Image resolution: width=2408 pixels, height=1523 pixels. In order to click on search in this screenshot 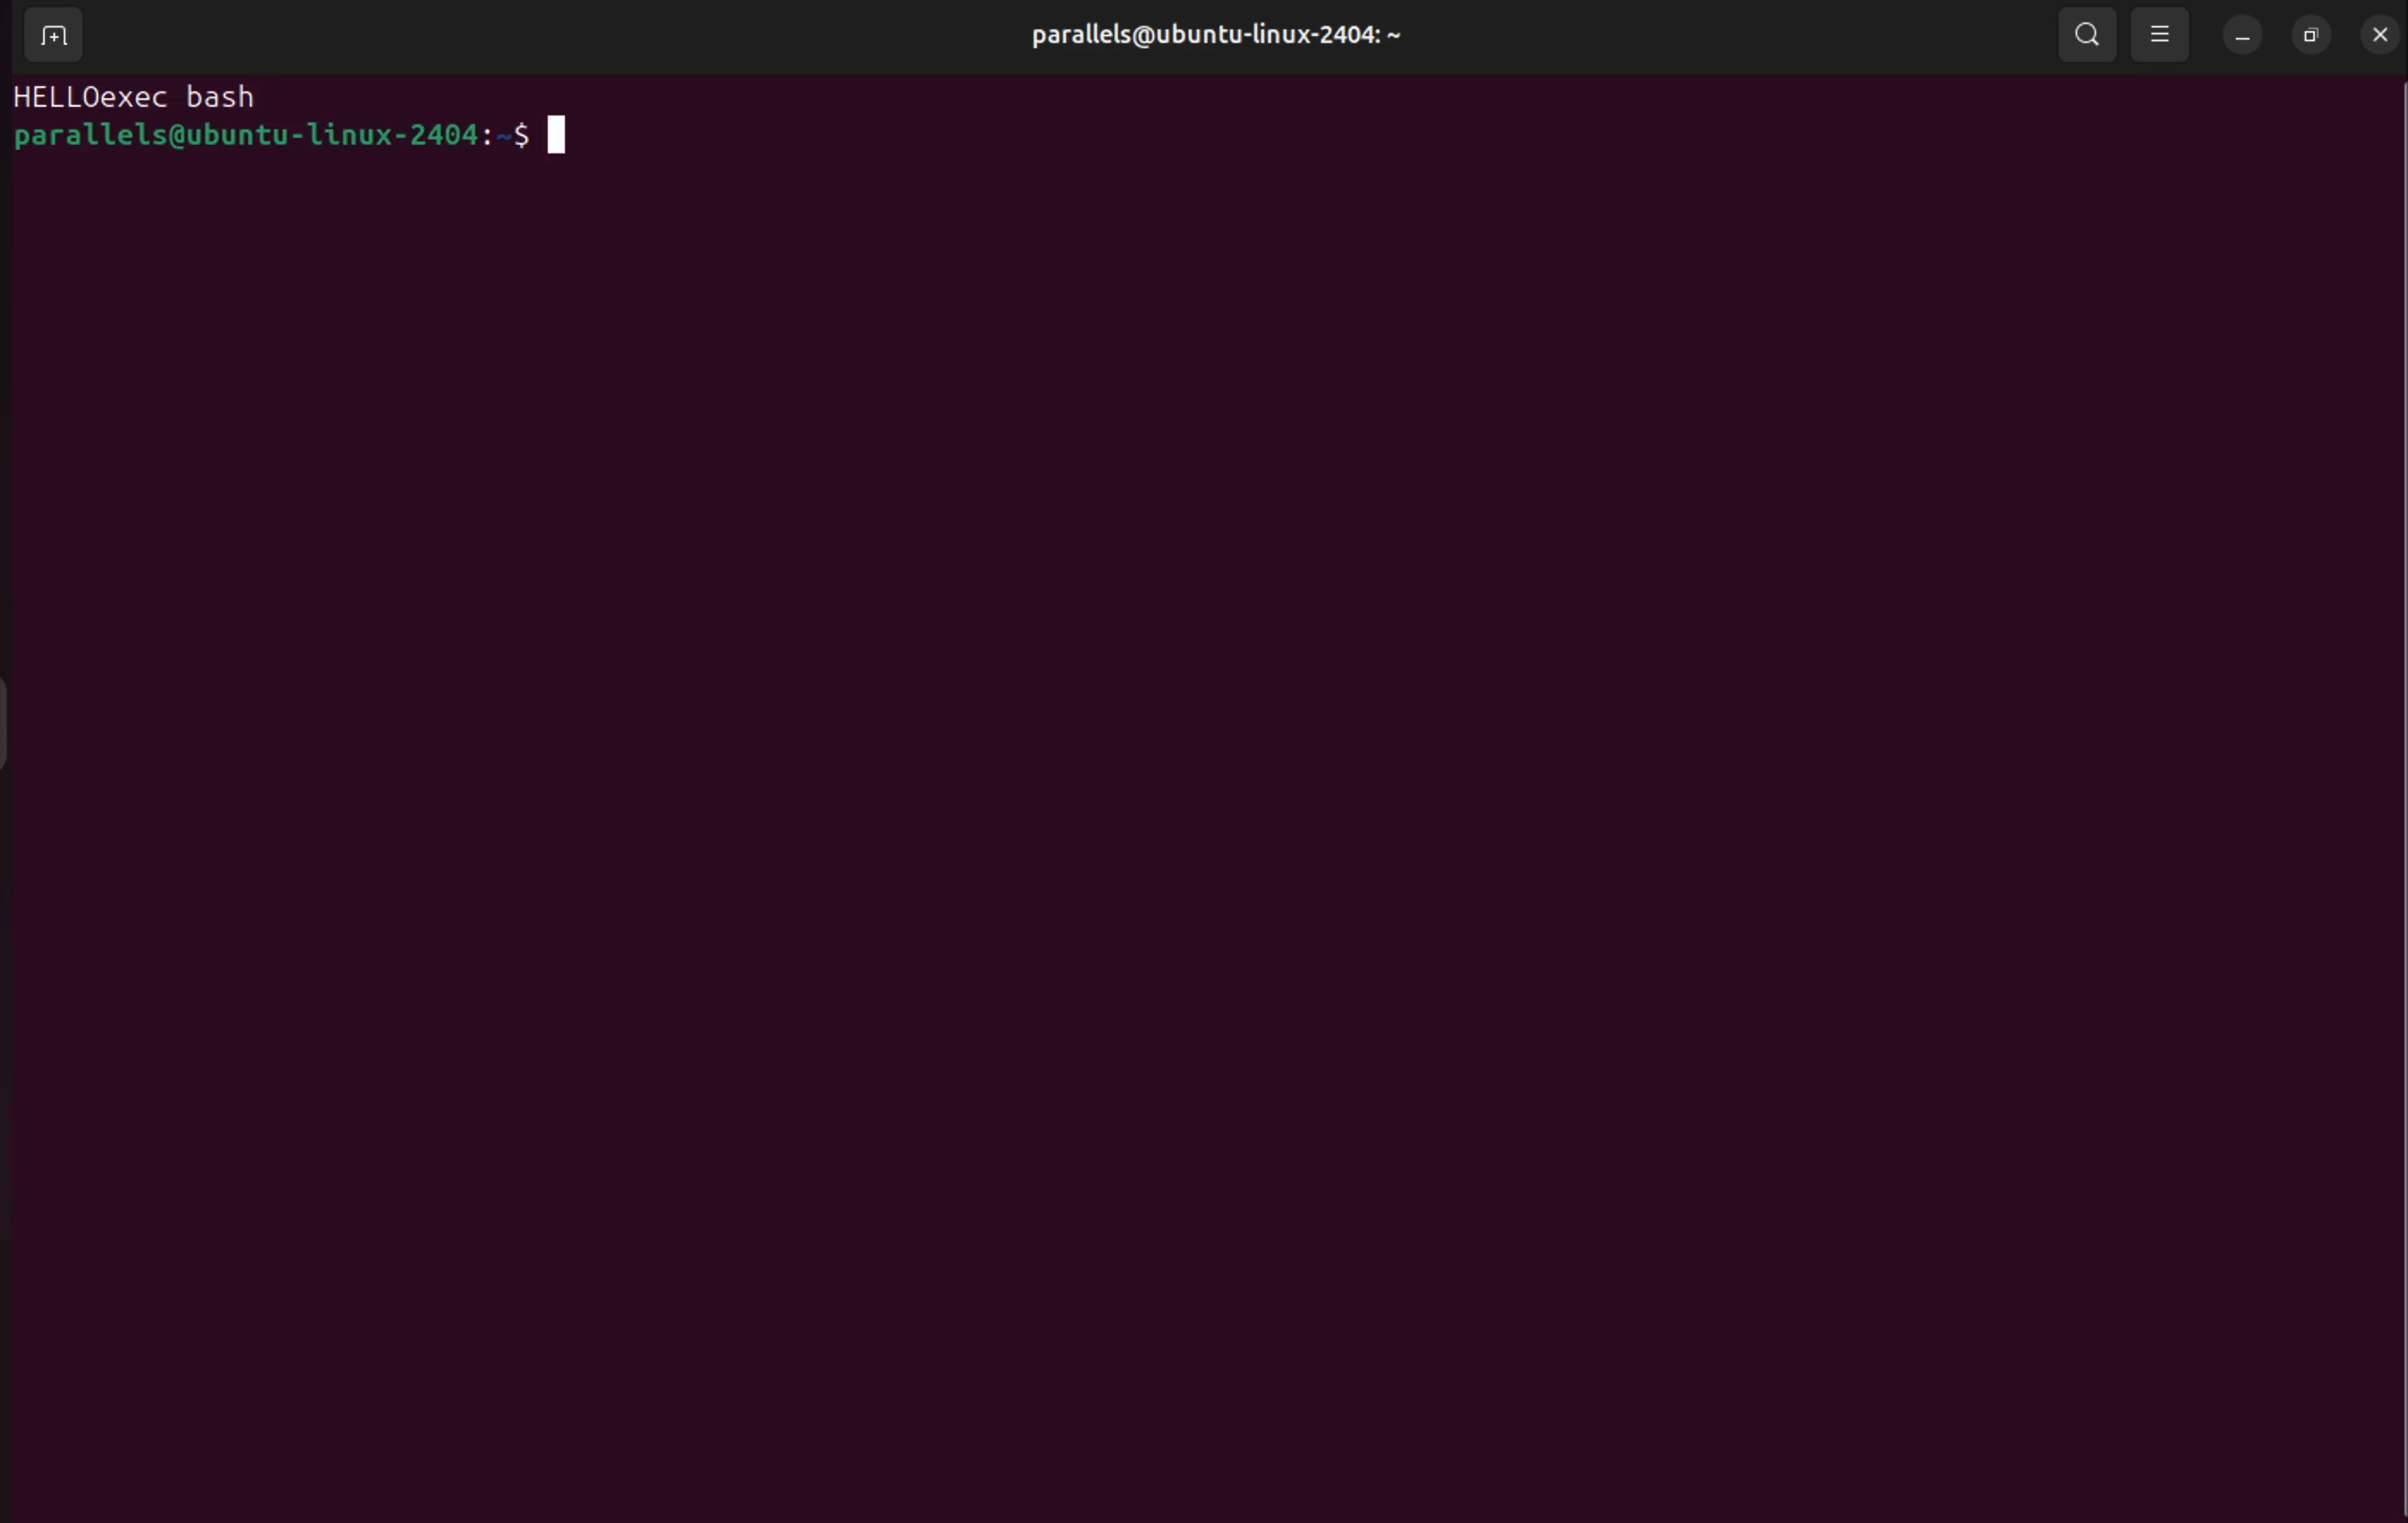, I will do `click(2082, 35)`.